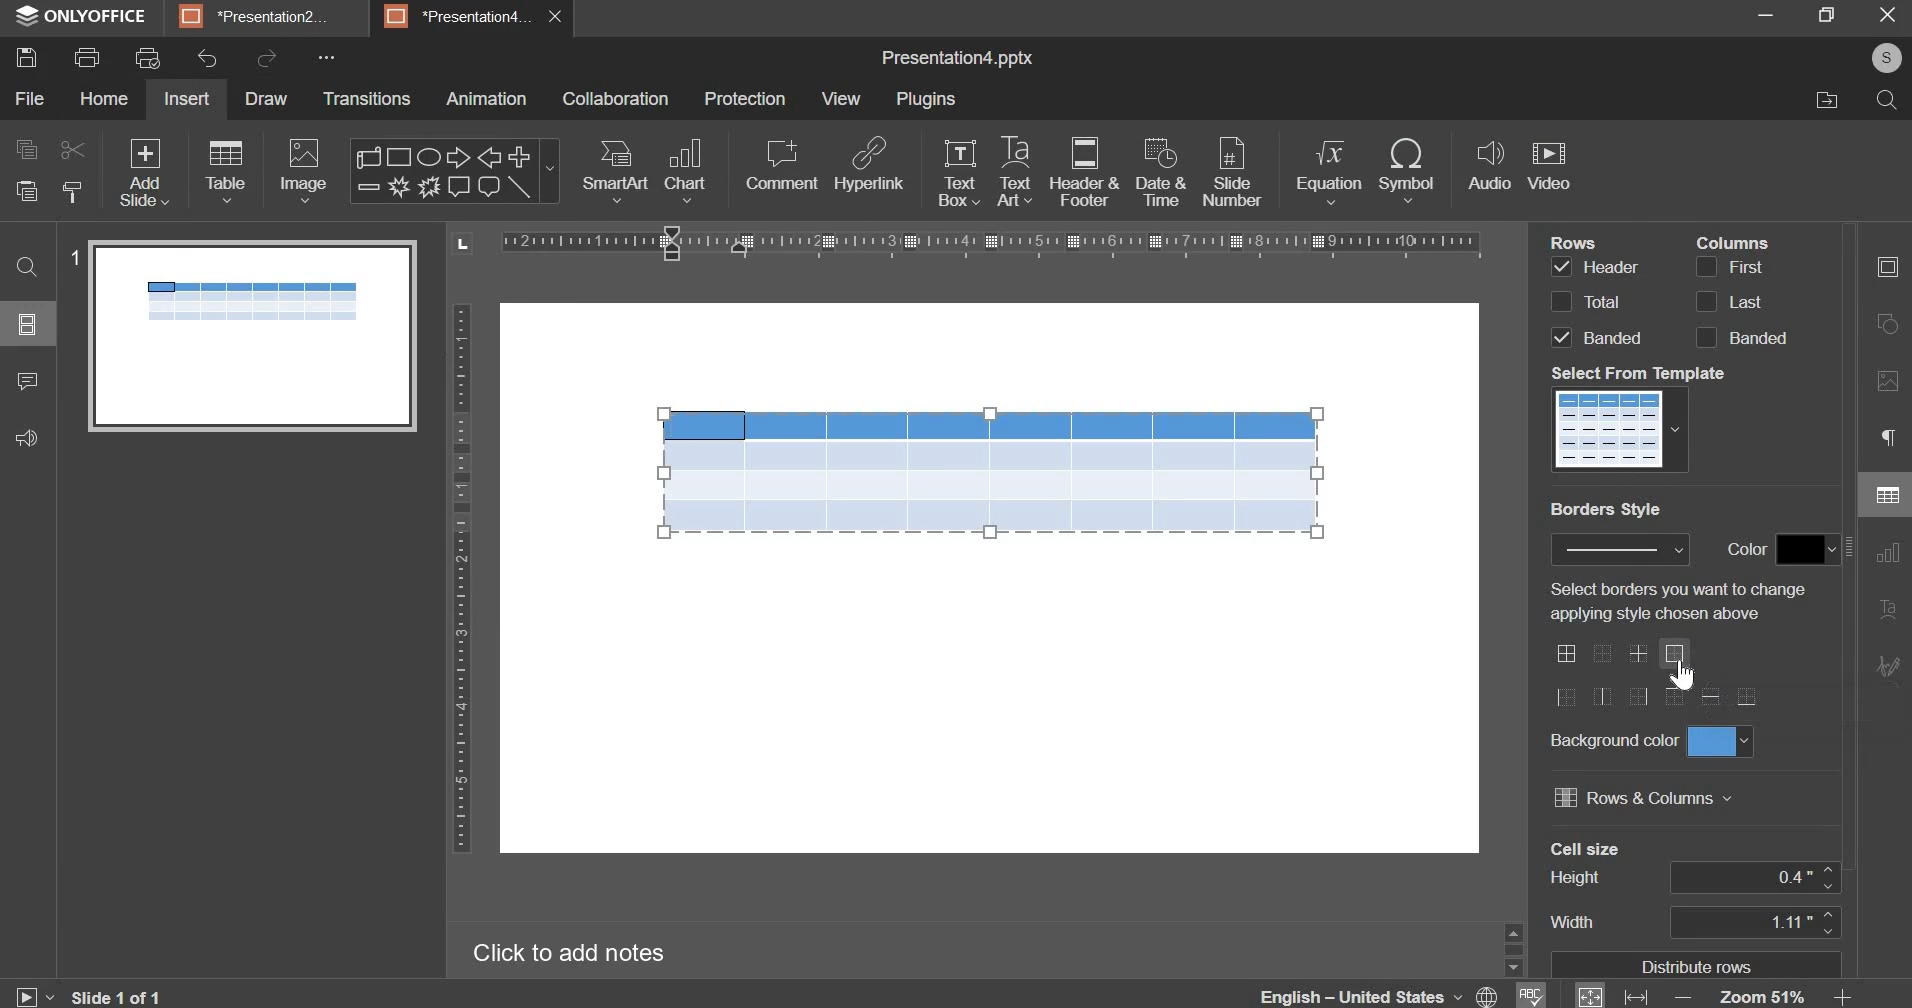 Image resolution: width=1912 pixels, height=1008 pixels. I want to click on chart settings, so click(1893, 552).